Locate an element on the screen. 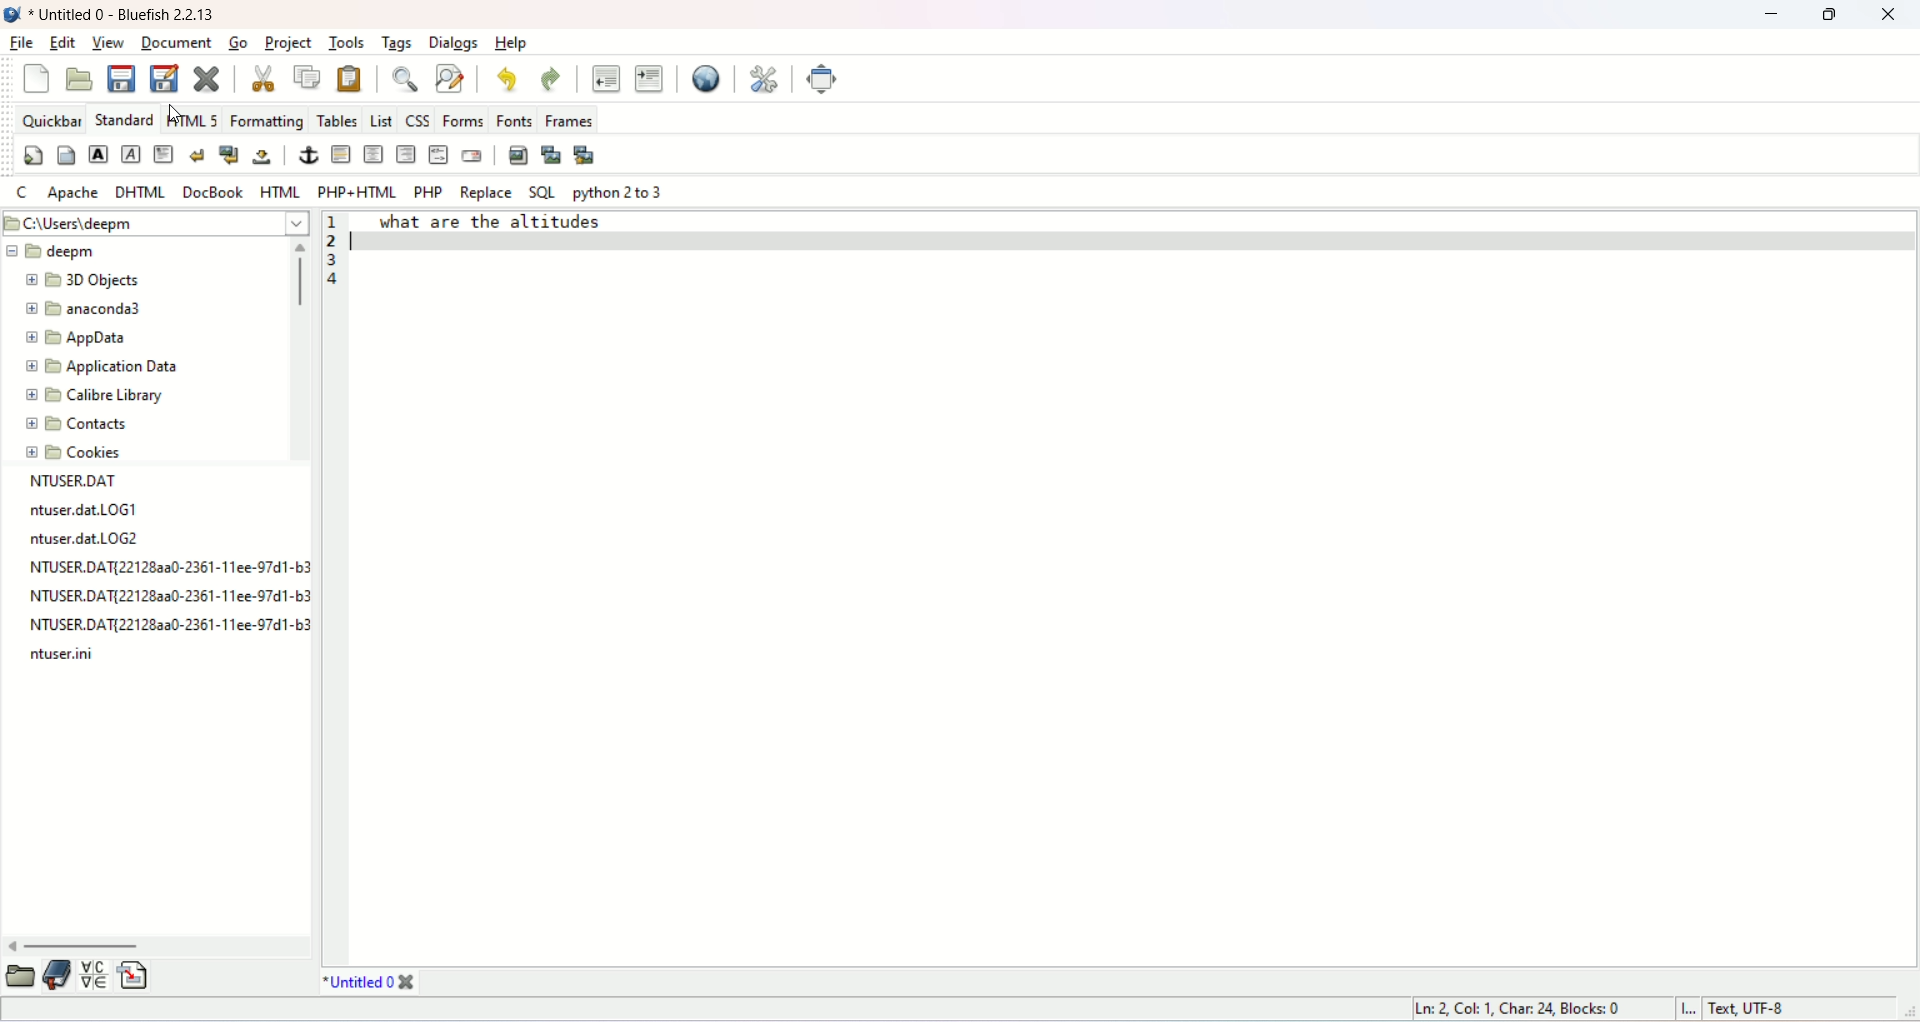  go is located at coordinates (236, 42).